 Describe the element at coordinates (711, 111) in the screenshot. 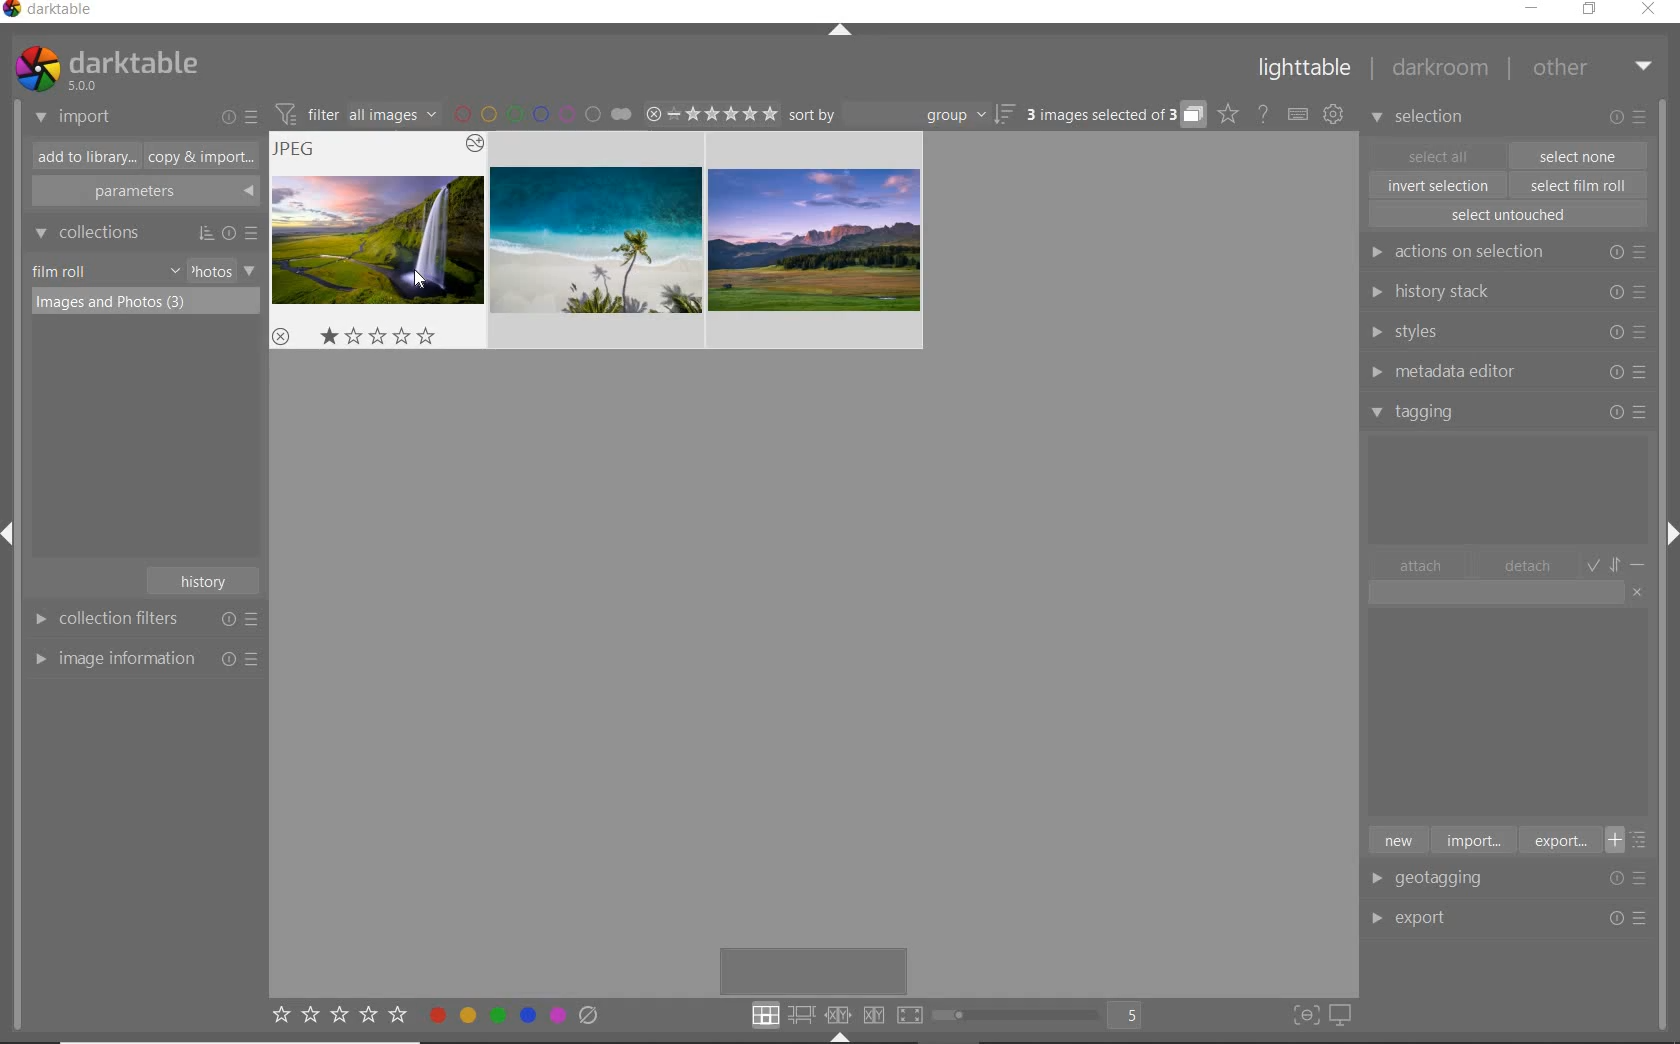

I see `range ratings of selected images` at that location.